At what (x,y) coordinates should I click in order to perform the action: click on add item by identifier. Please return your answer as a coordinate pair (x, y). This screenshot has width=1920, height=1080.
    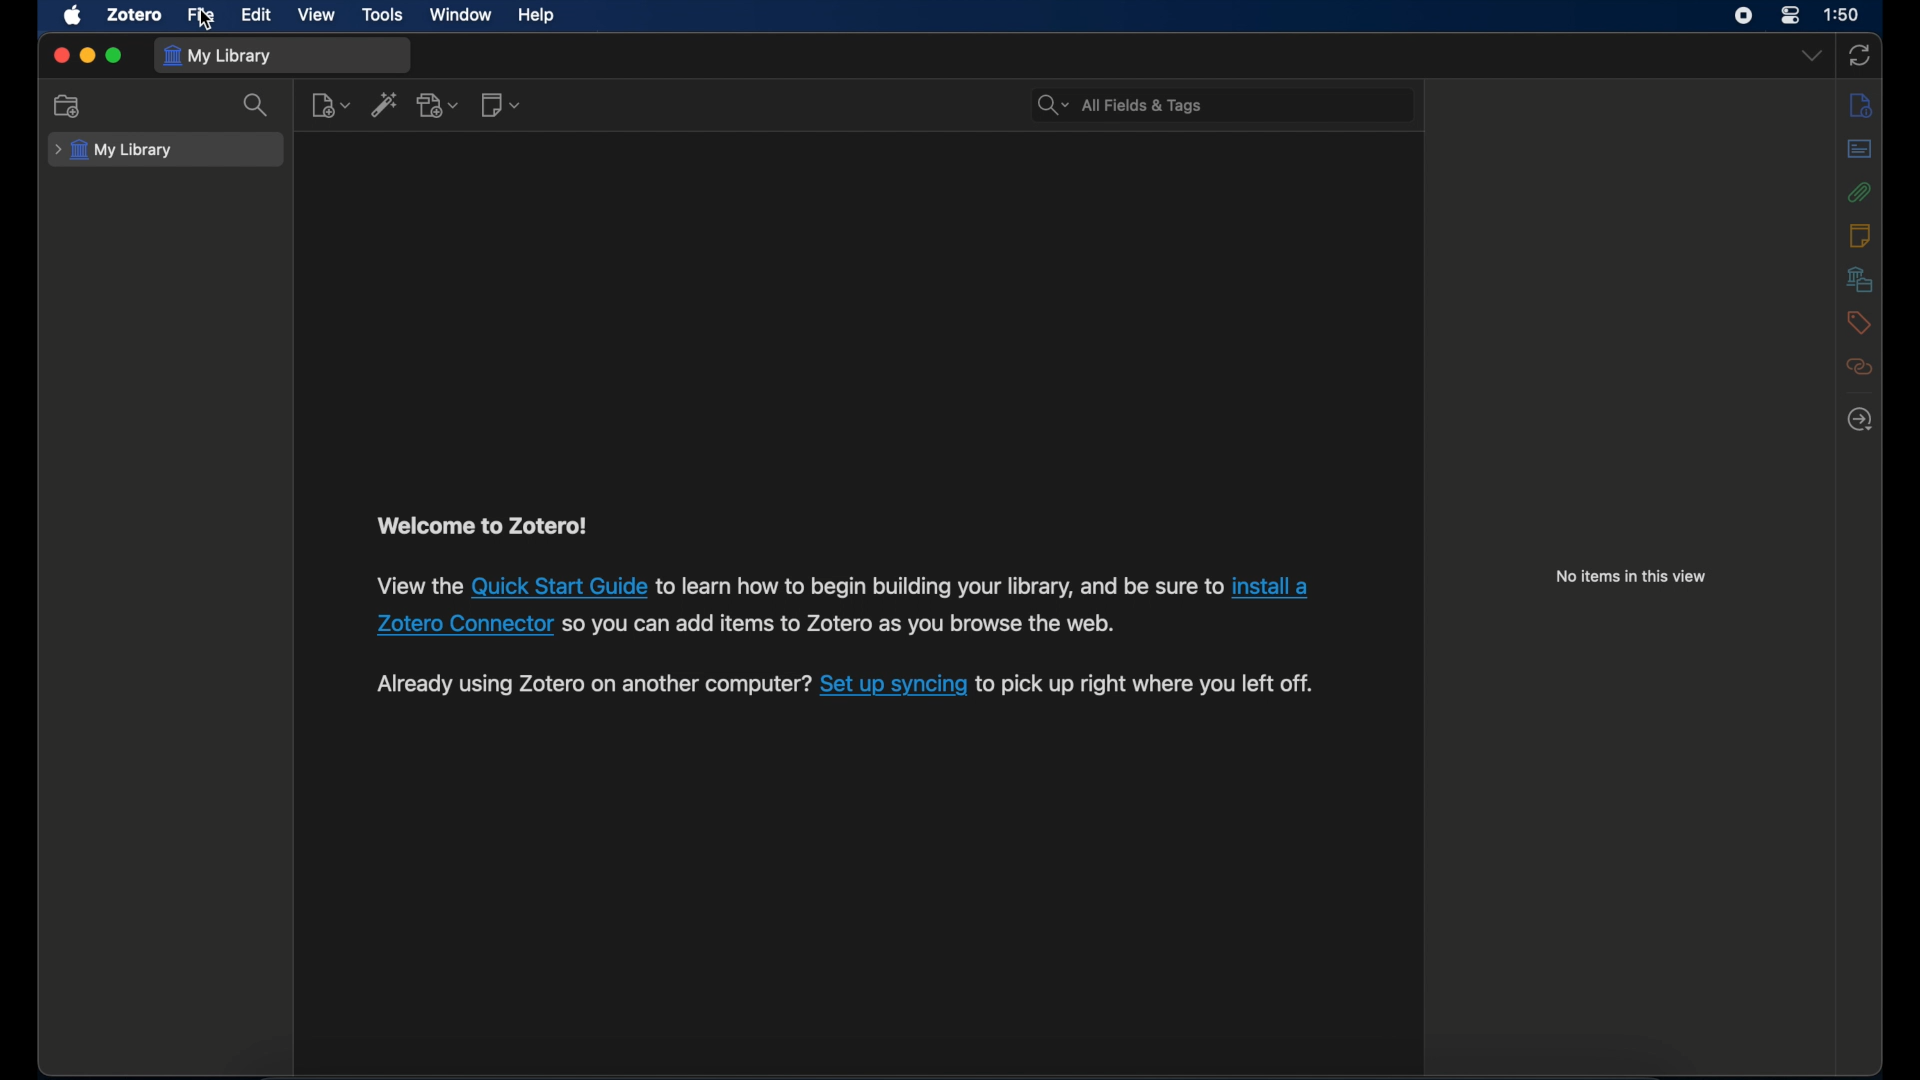
    Looking at the image, I should click on (384, 104).